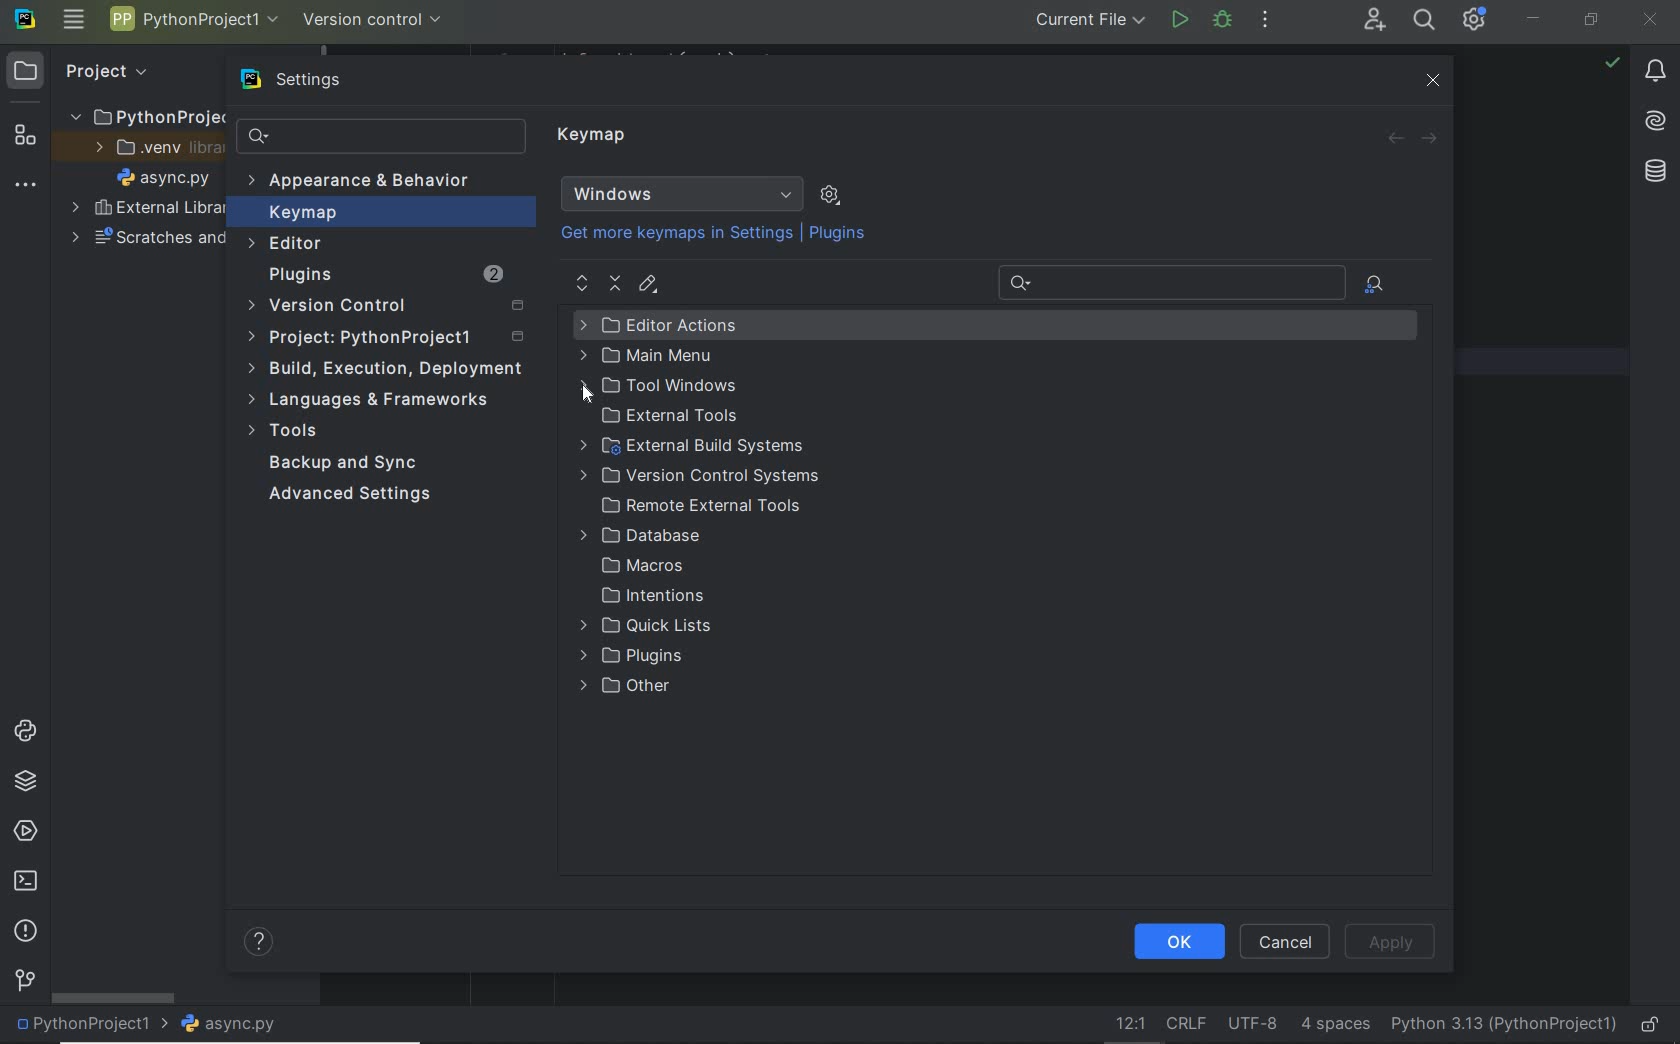 The height and width of the screenshot is (1044, 1680). What do you see at coordinates (1431, 137) in the screenshot?
I see `forward` at bounding box center [1431, 137].